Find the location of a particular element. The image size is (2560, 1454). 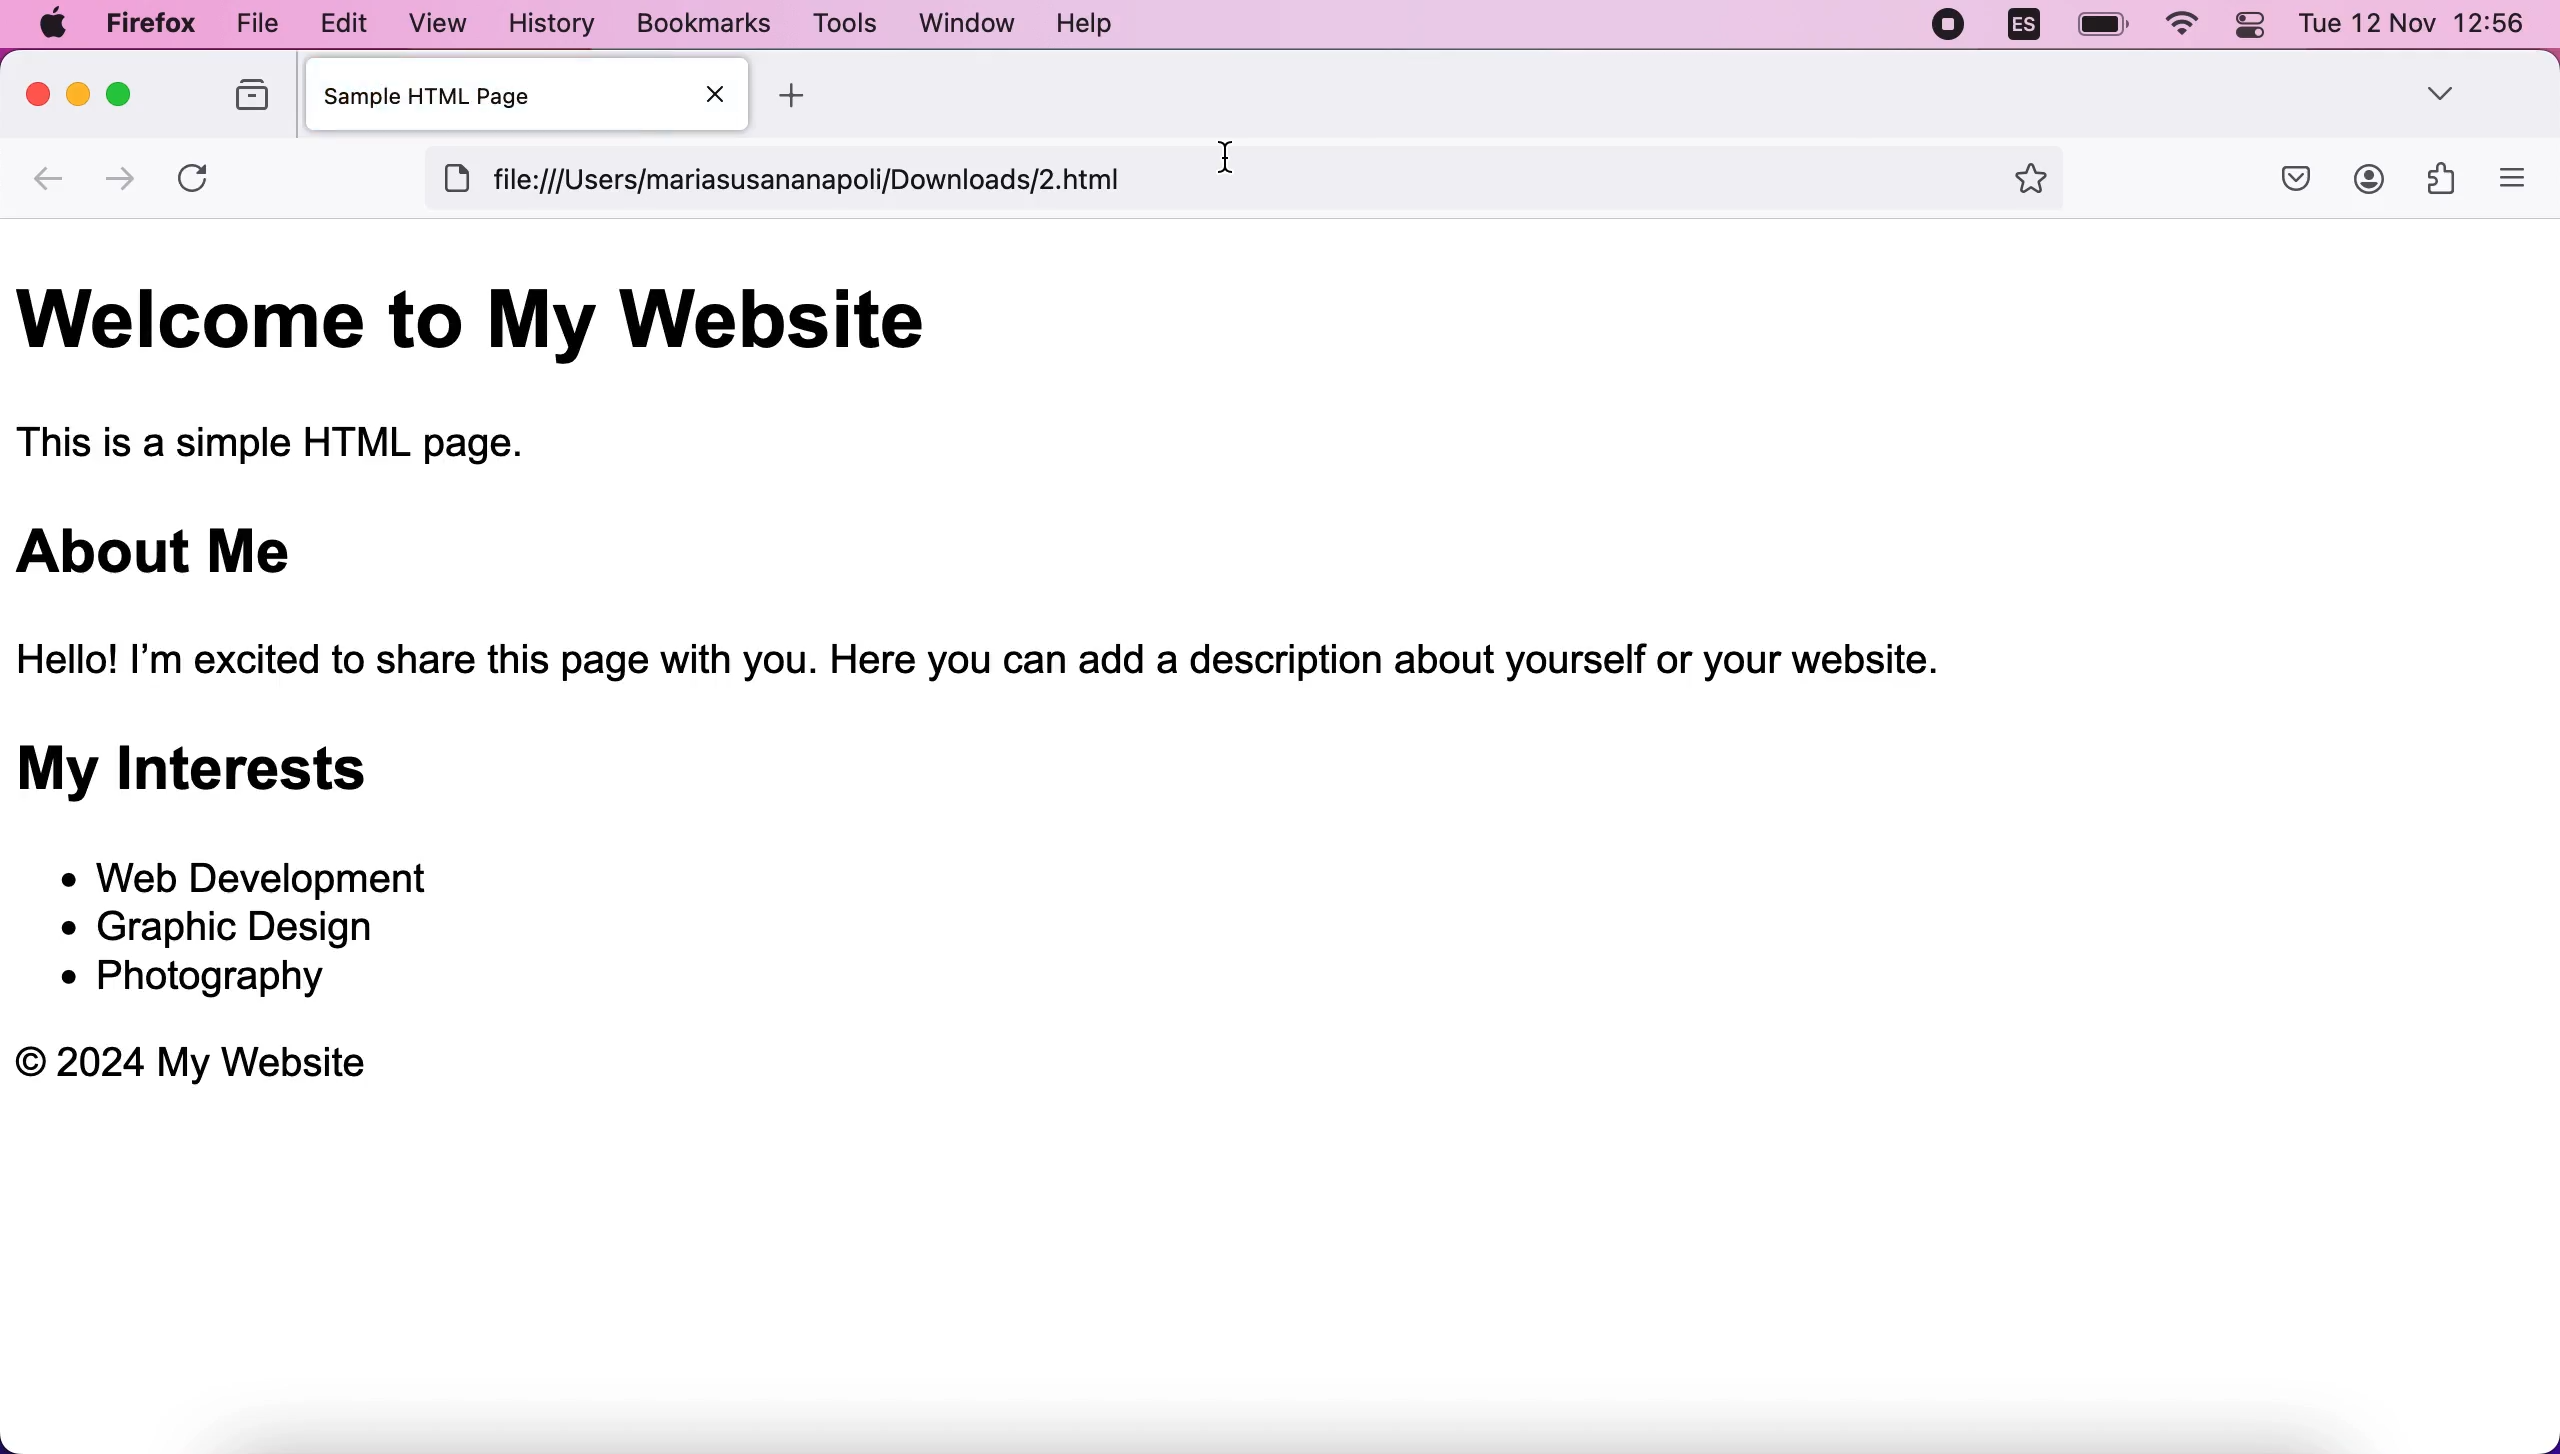

bookmarks is located at coordinates (704, 24).